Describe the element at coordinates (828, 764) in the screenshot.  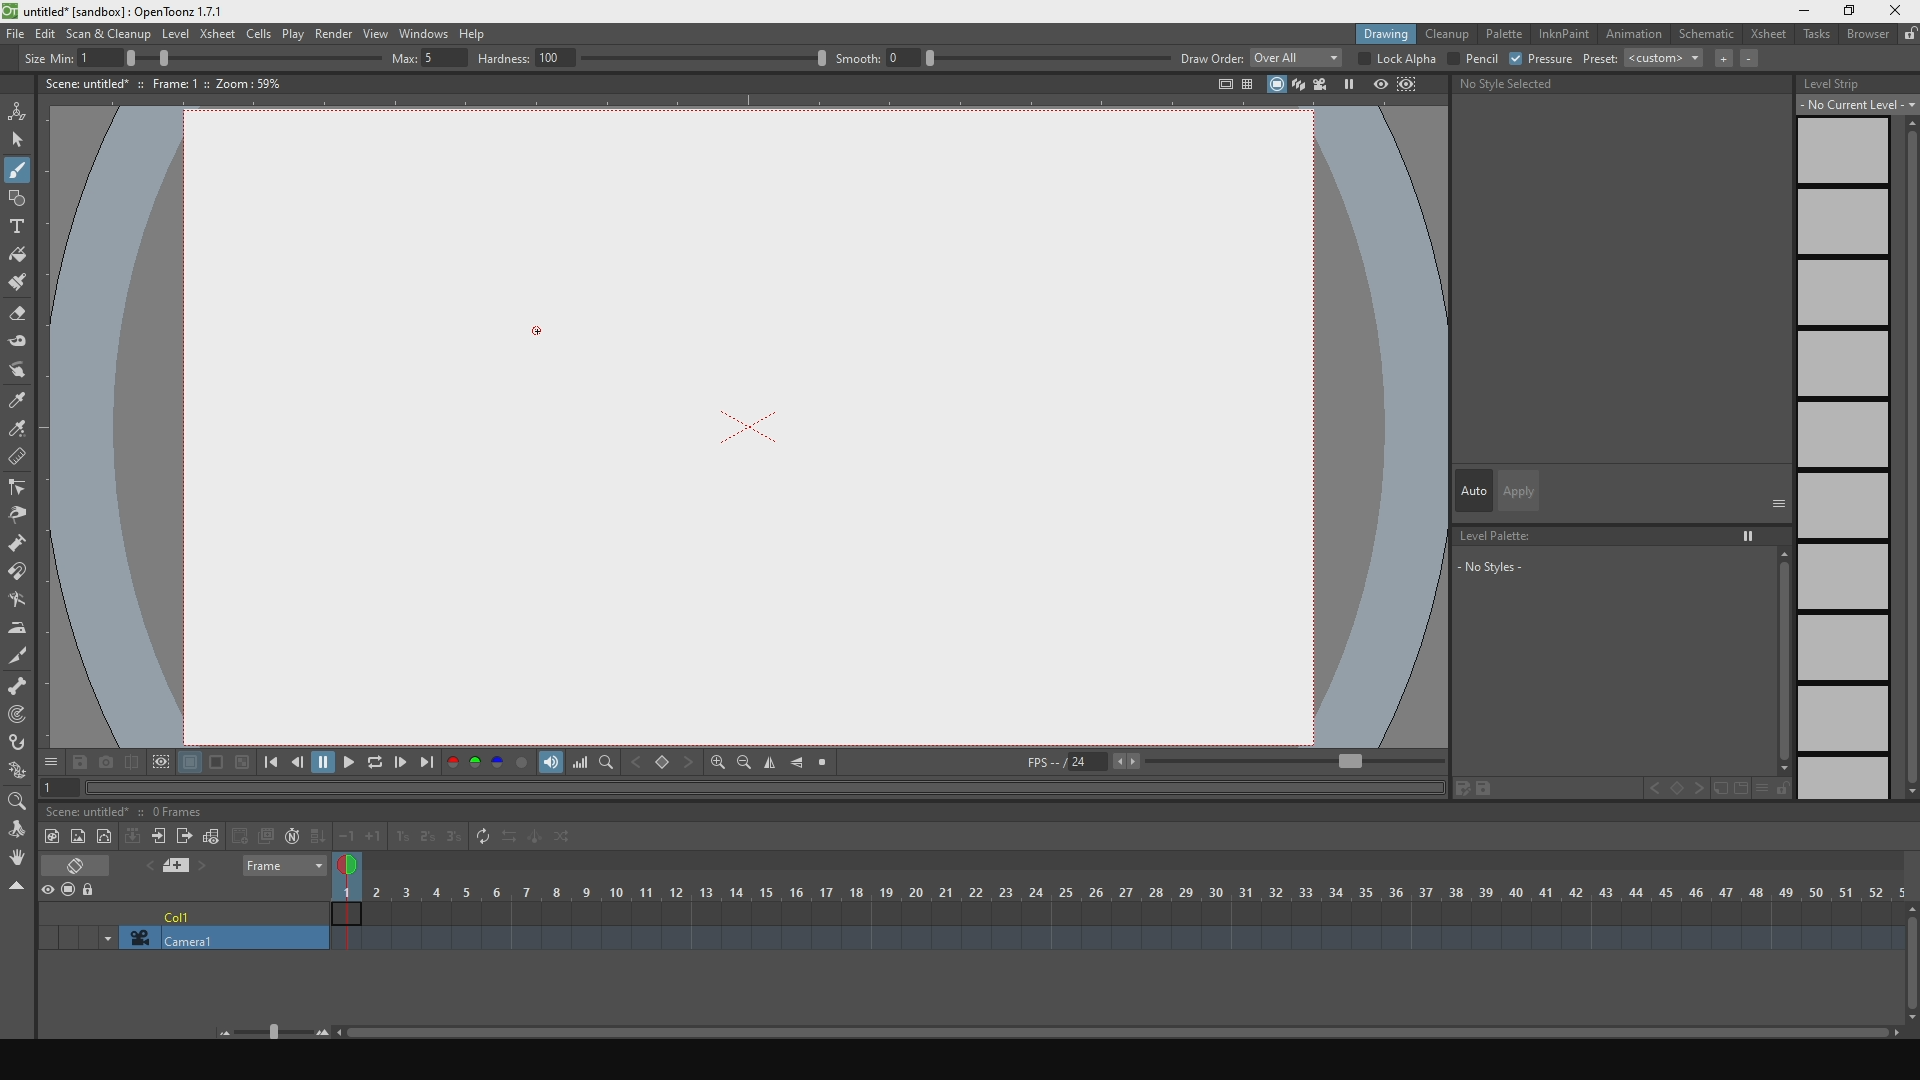
I see `stop` at that location.